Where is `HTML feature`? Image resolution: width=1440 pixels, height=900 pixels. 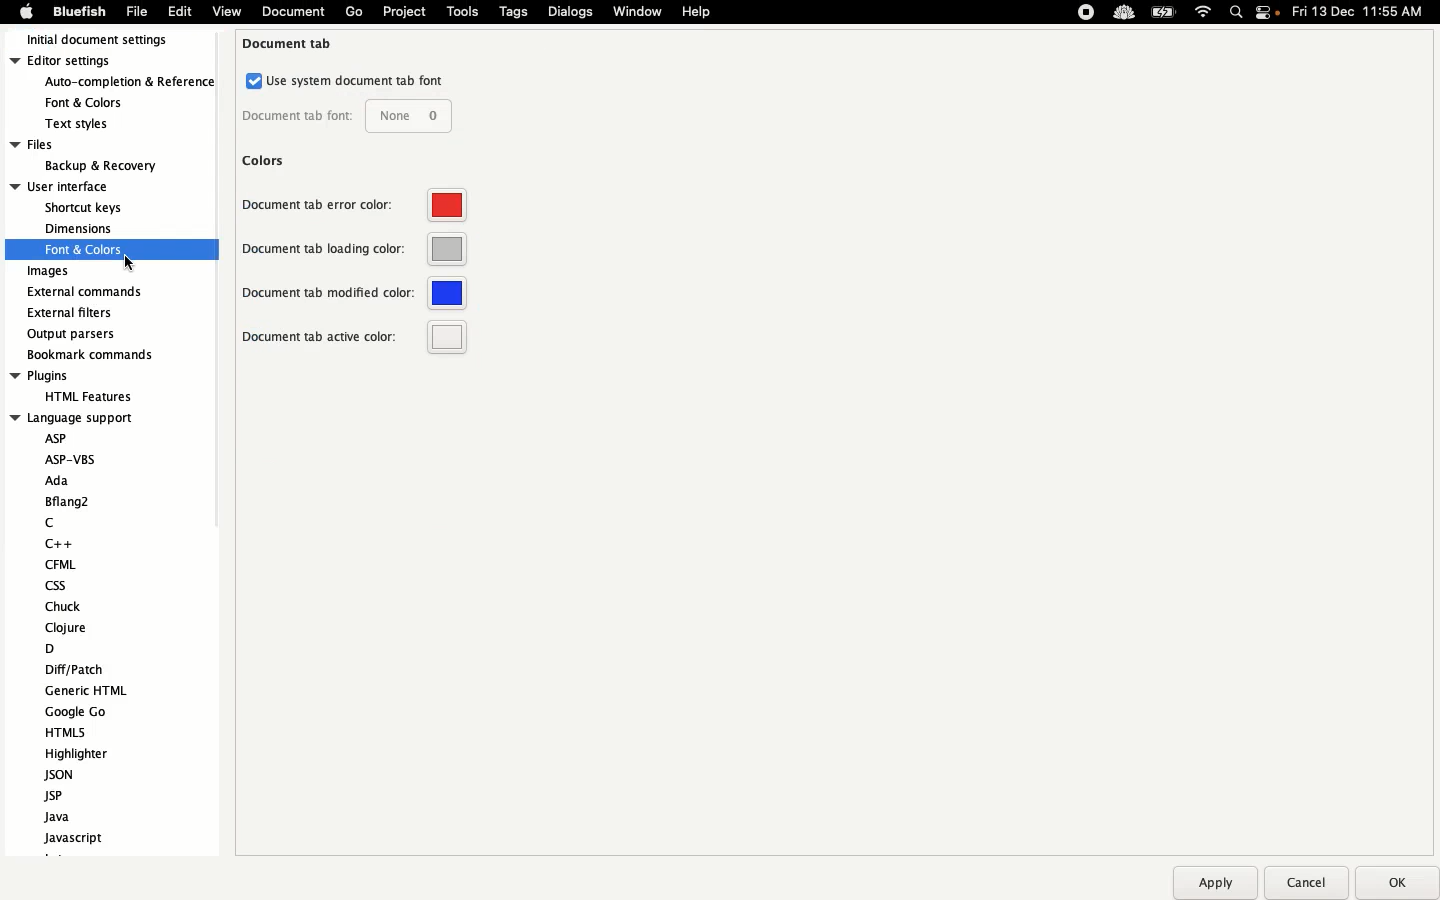
HTML feature is located at coordinates (84, 395).